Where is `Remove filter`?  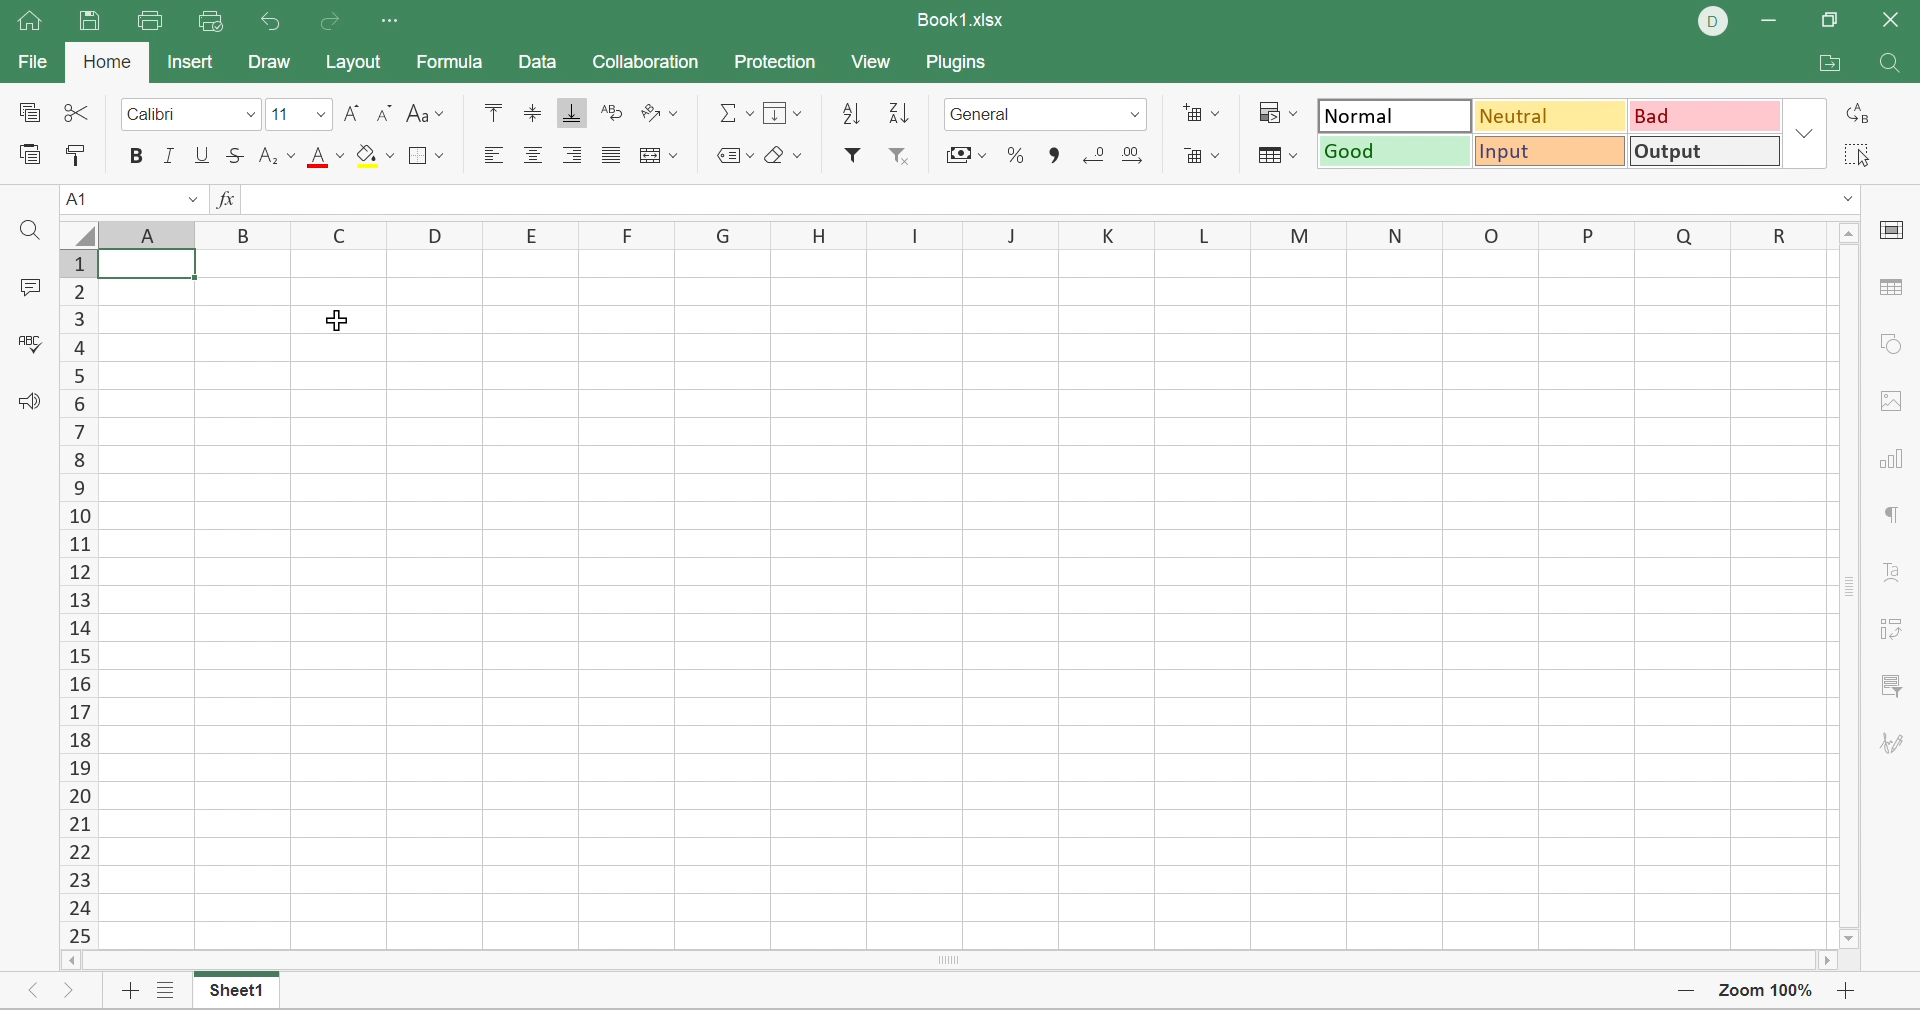
Remove filter is located at coordinates (902, 154).